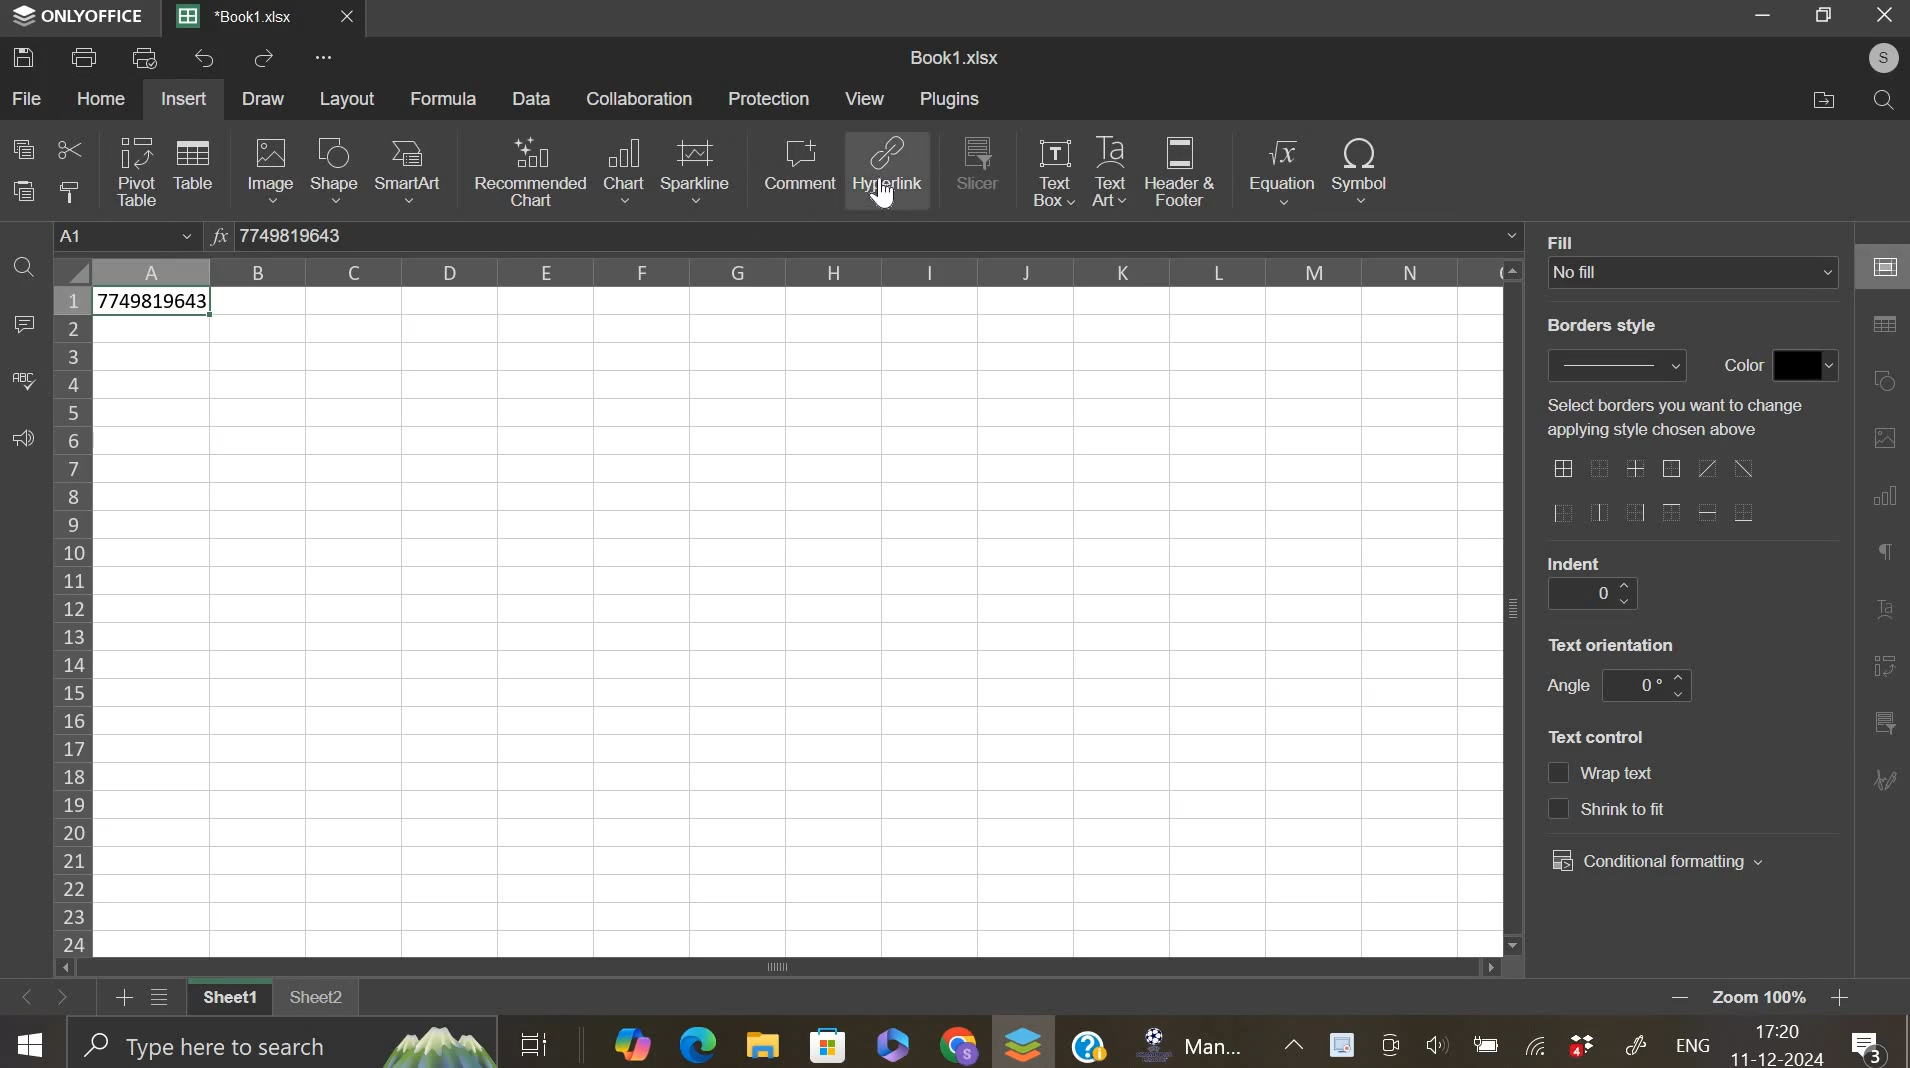 The image size is (1910, 1068). What do you see at coordinates (1596, 737) in the screenshot?
I see `text` at bounding box center [1596, 737].